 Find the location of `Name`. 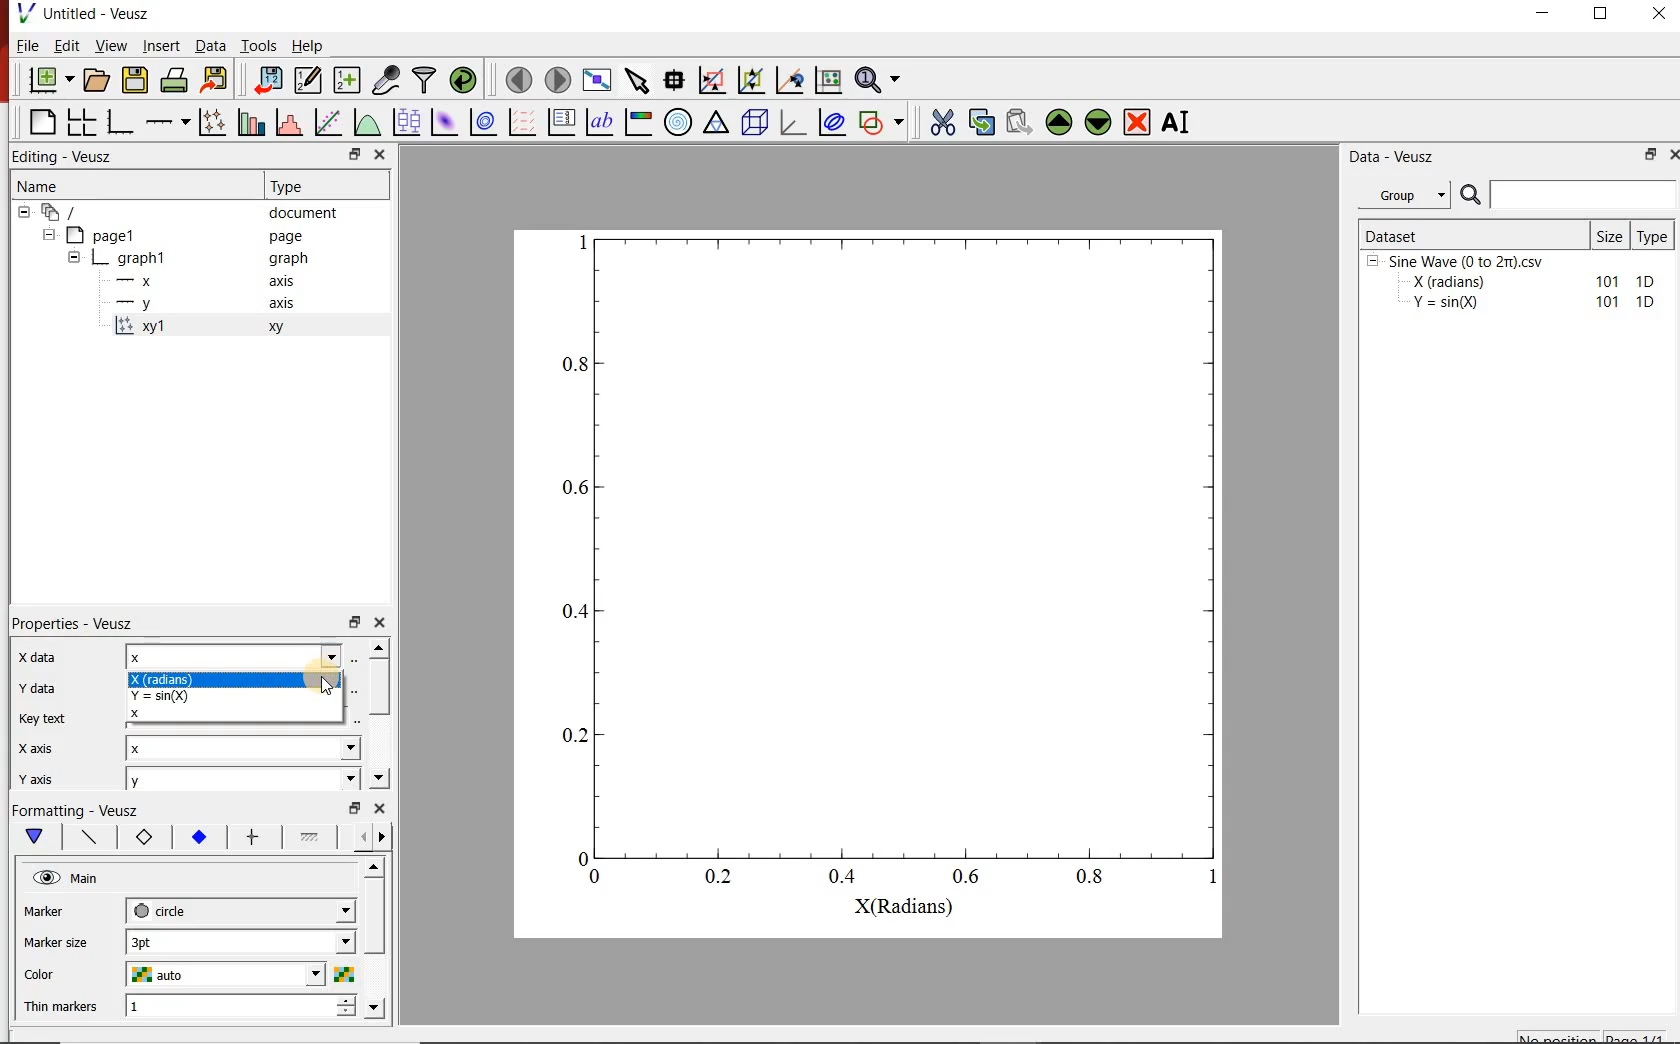

Name is located at coordinates (36, 184).